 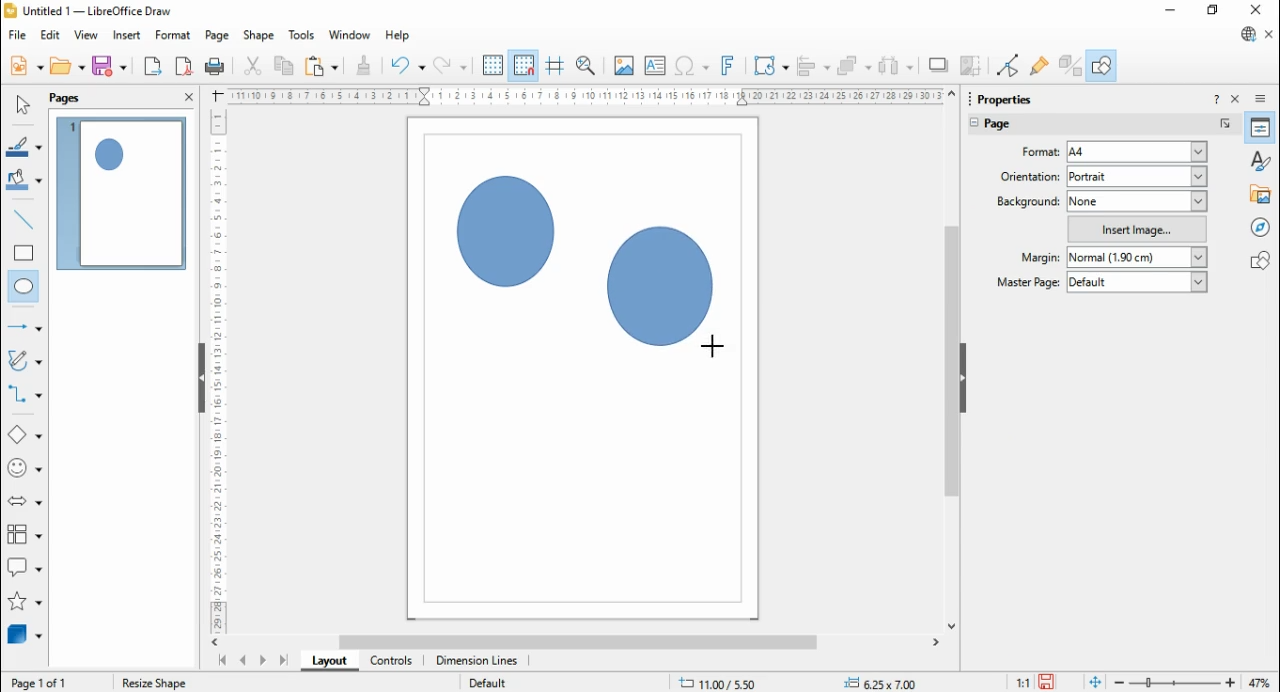 What do you see at coordinates (1260, 260) in the screenshot?
I see `shapes` at bounding box center [1260, 260].